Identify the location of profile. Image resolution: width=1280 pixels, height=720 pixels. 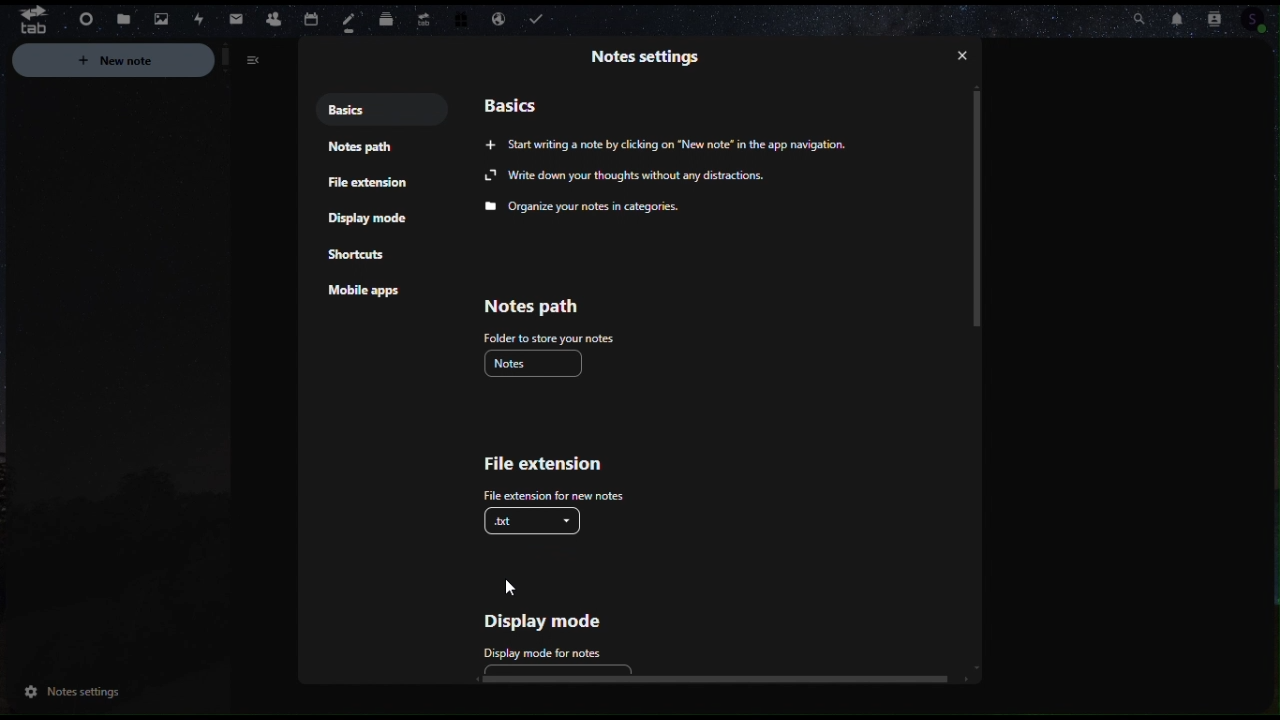
(1265, 21).